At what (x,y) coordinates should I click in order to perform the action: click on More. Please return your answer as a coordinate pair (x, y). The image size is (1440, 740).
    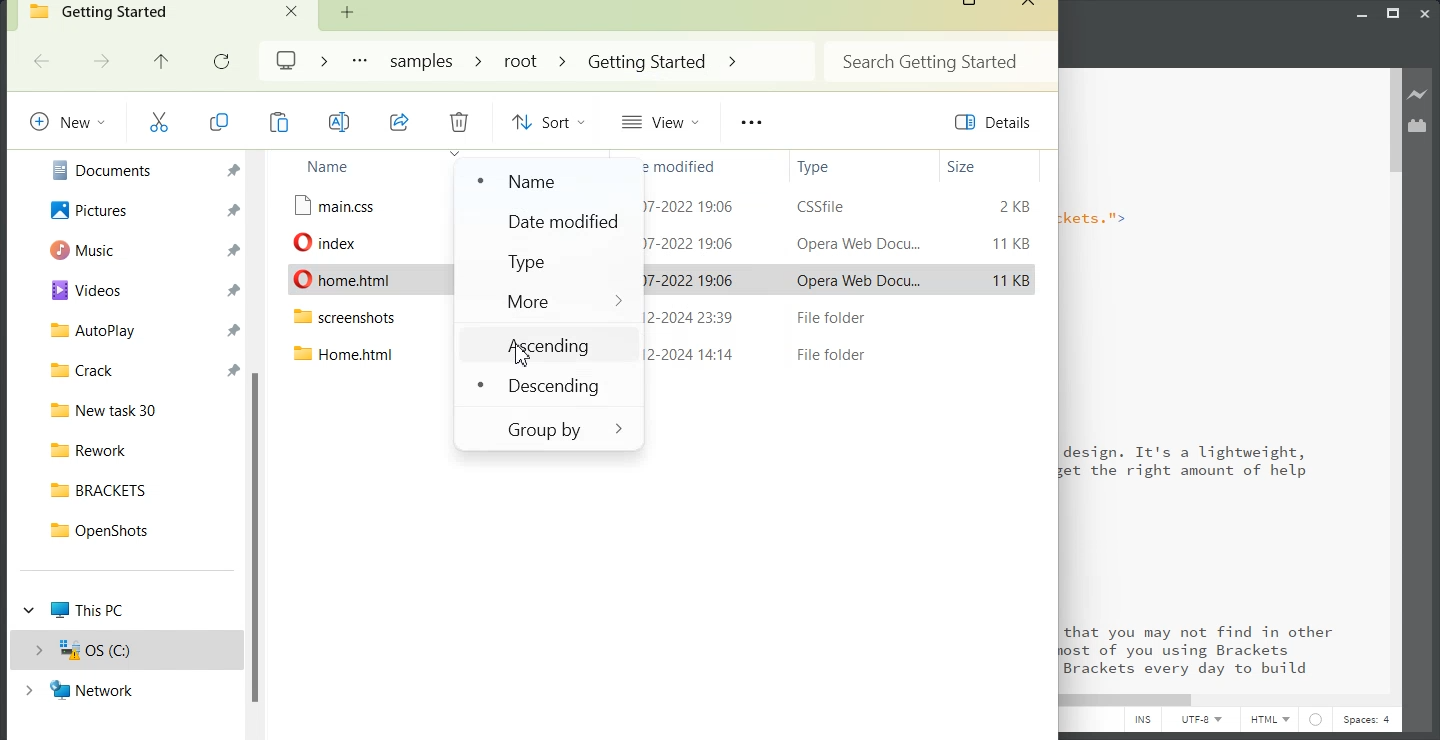
    Looking at the image, I should click on (751, 123).